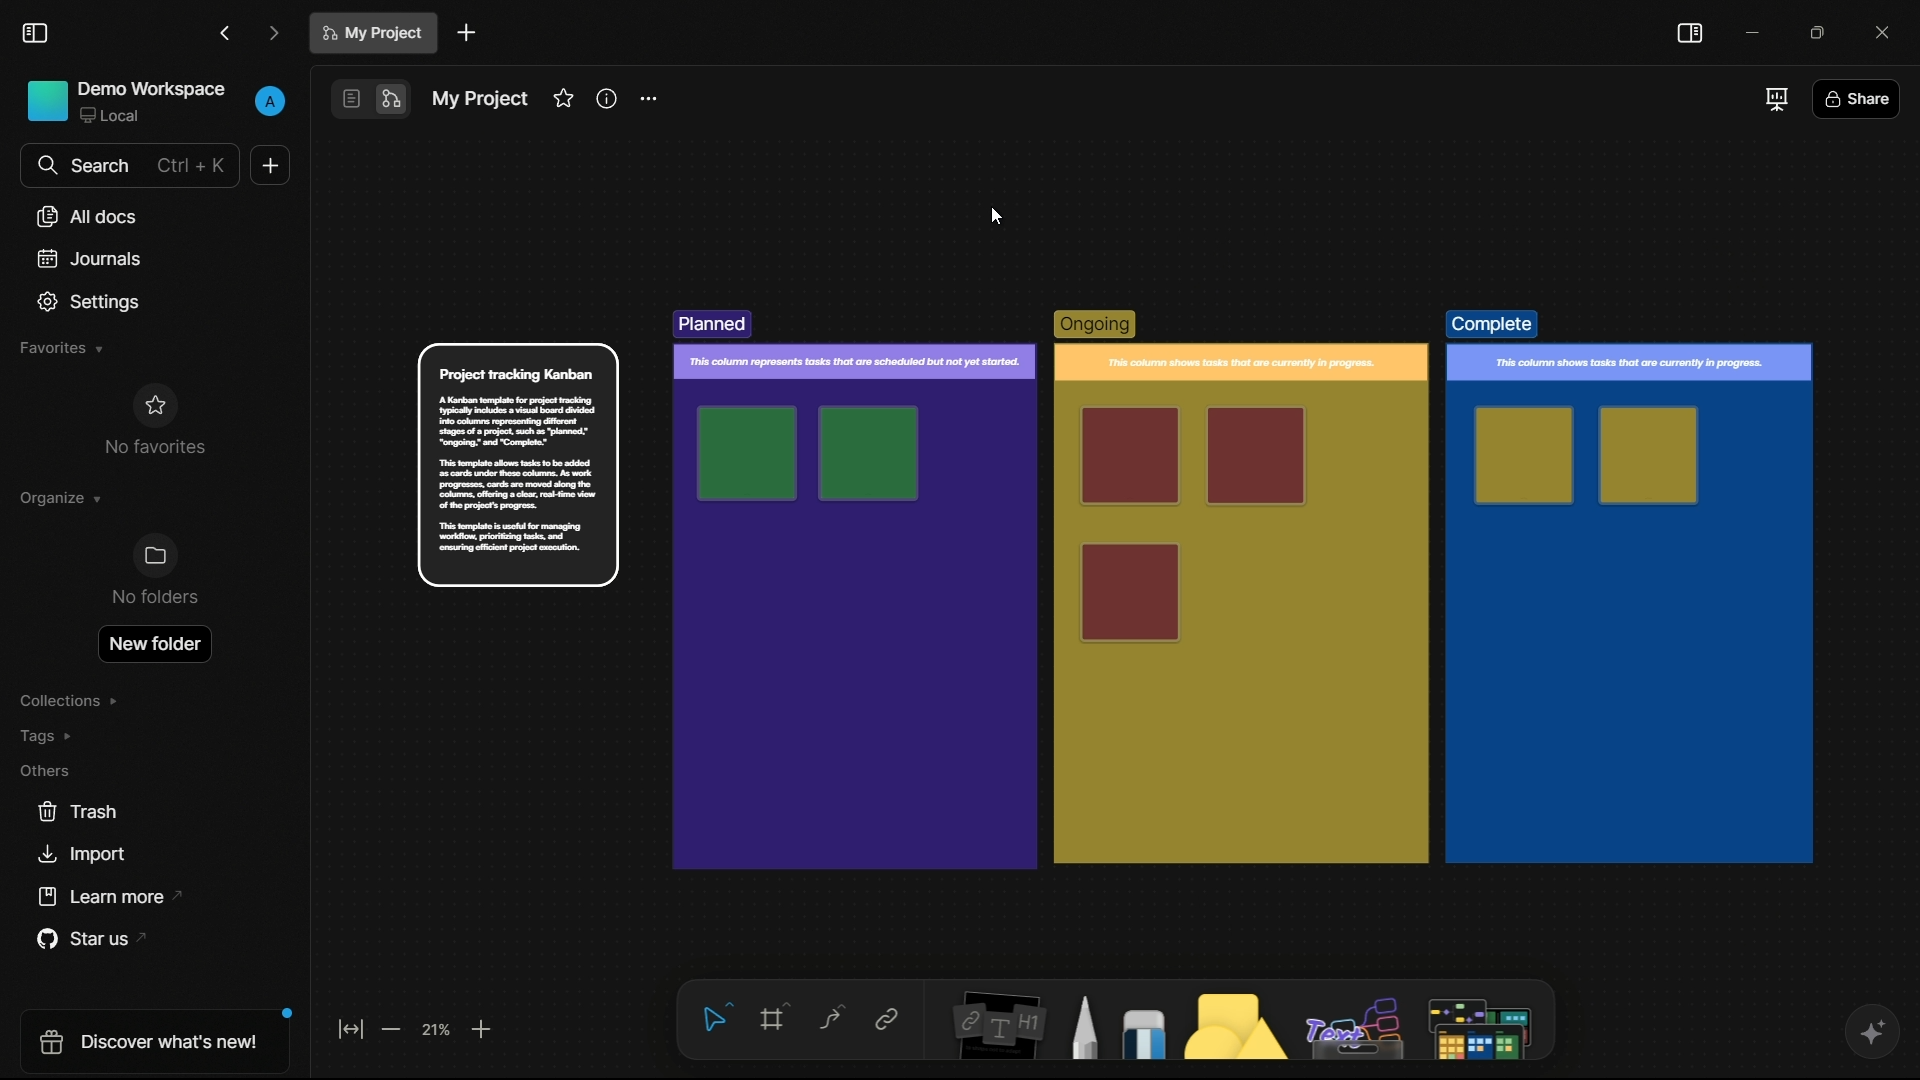  What do you see at coordinates (1871, 1032) in the screenshot?
I see `ai assistant` at bounding box center [1871, 1032].